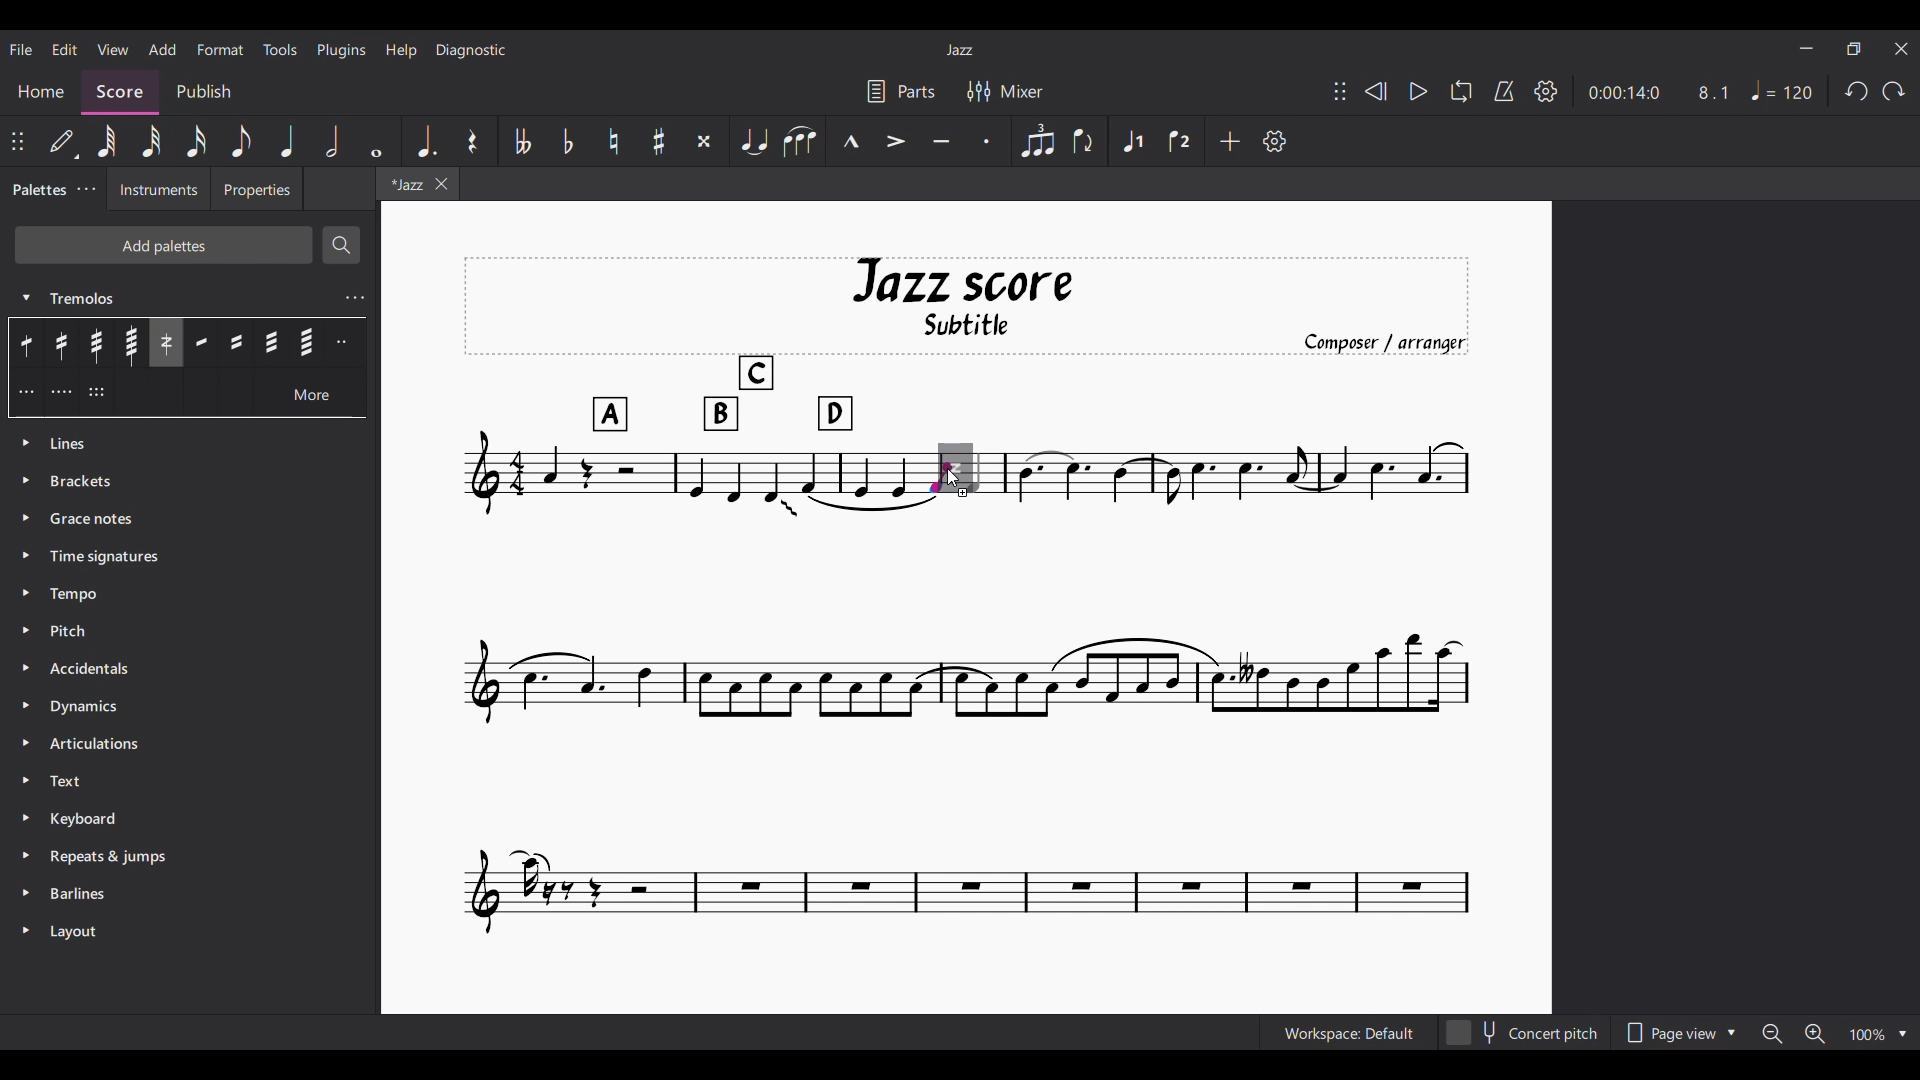 The width and height of the screenshot is (1920, 1080). Describe the element at coordinates (96, 343) in the screenshot. I see `32nd through stem` at that location.